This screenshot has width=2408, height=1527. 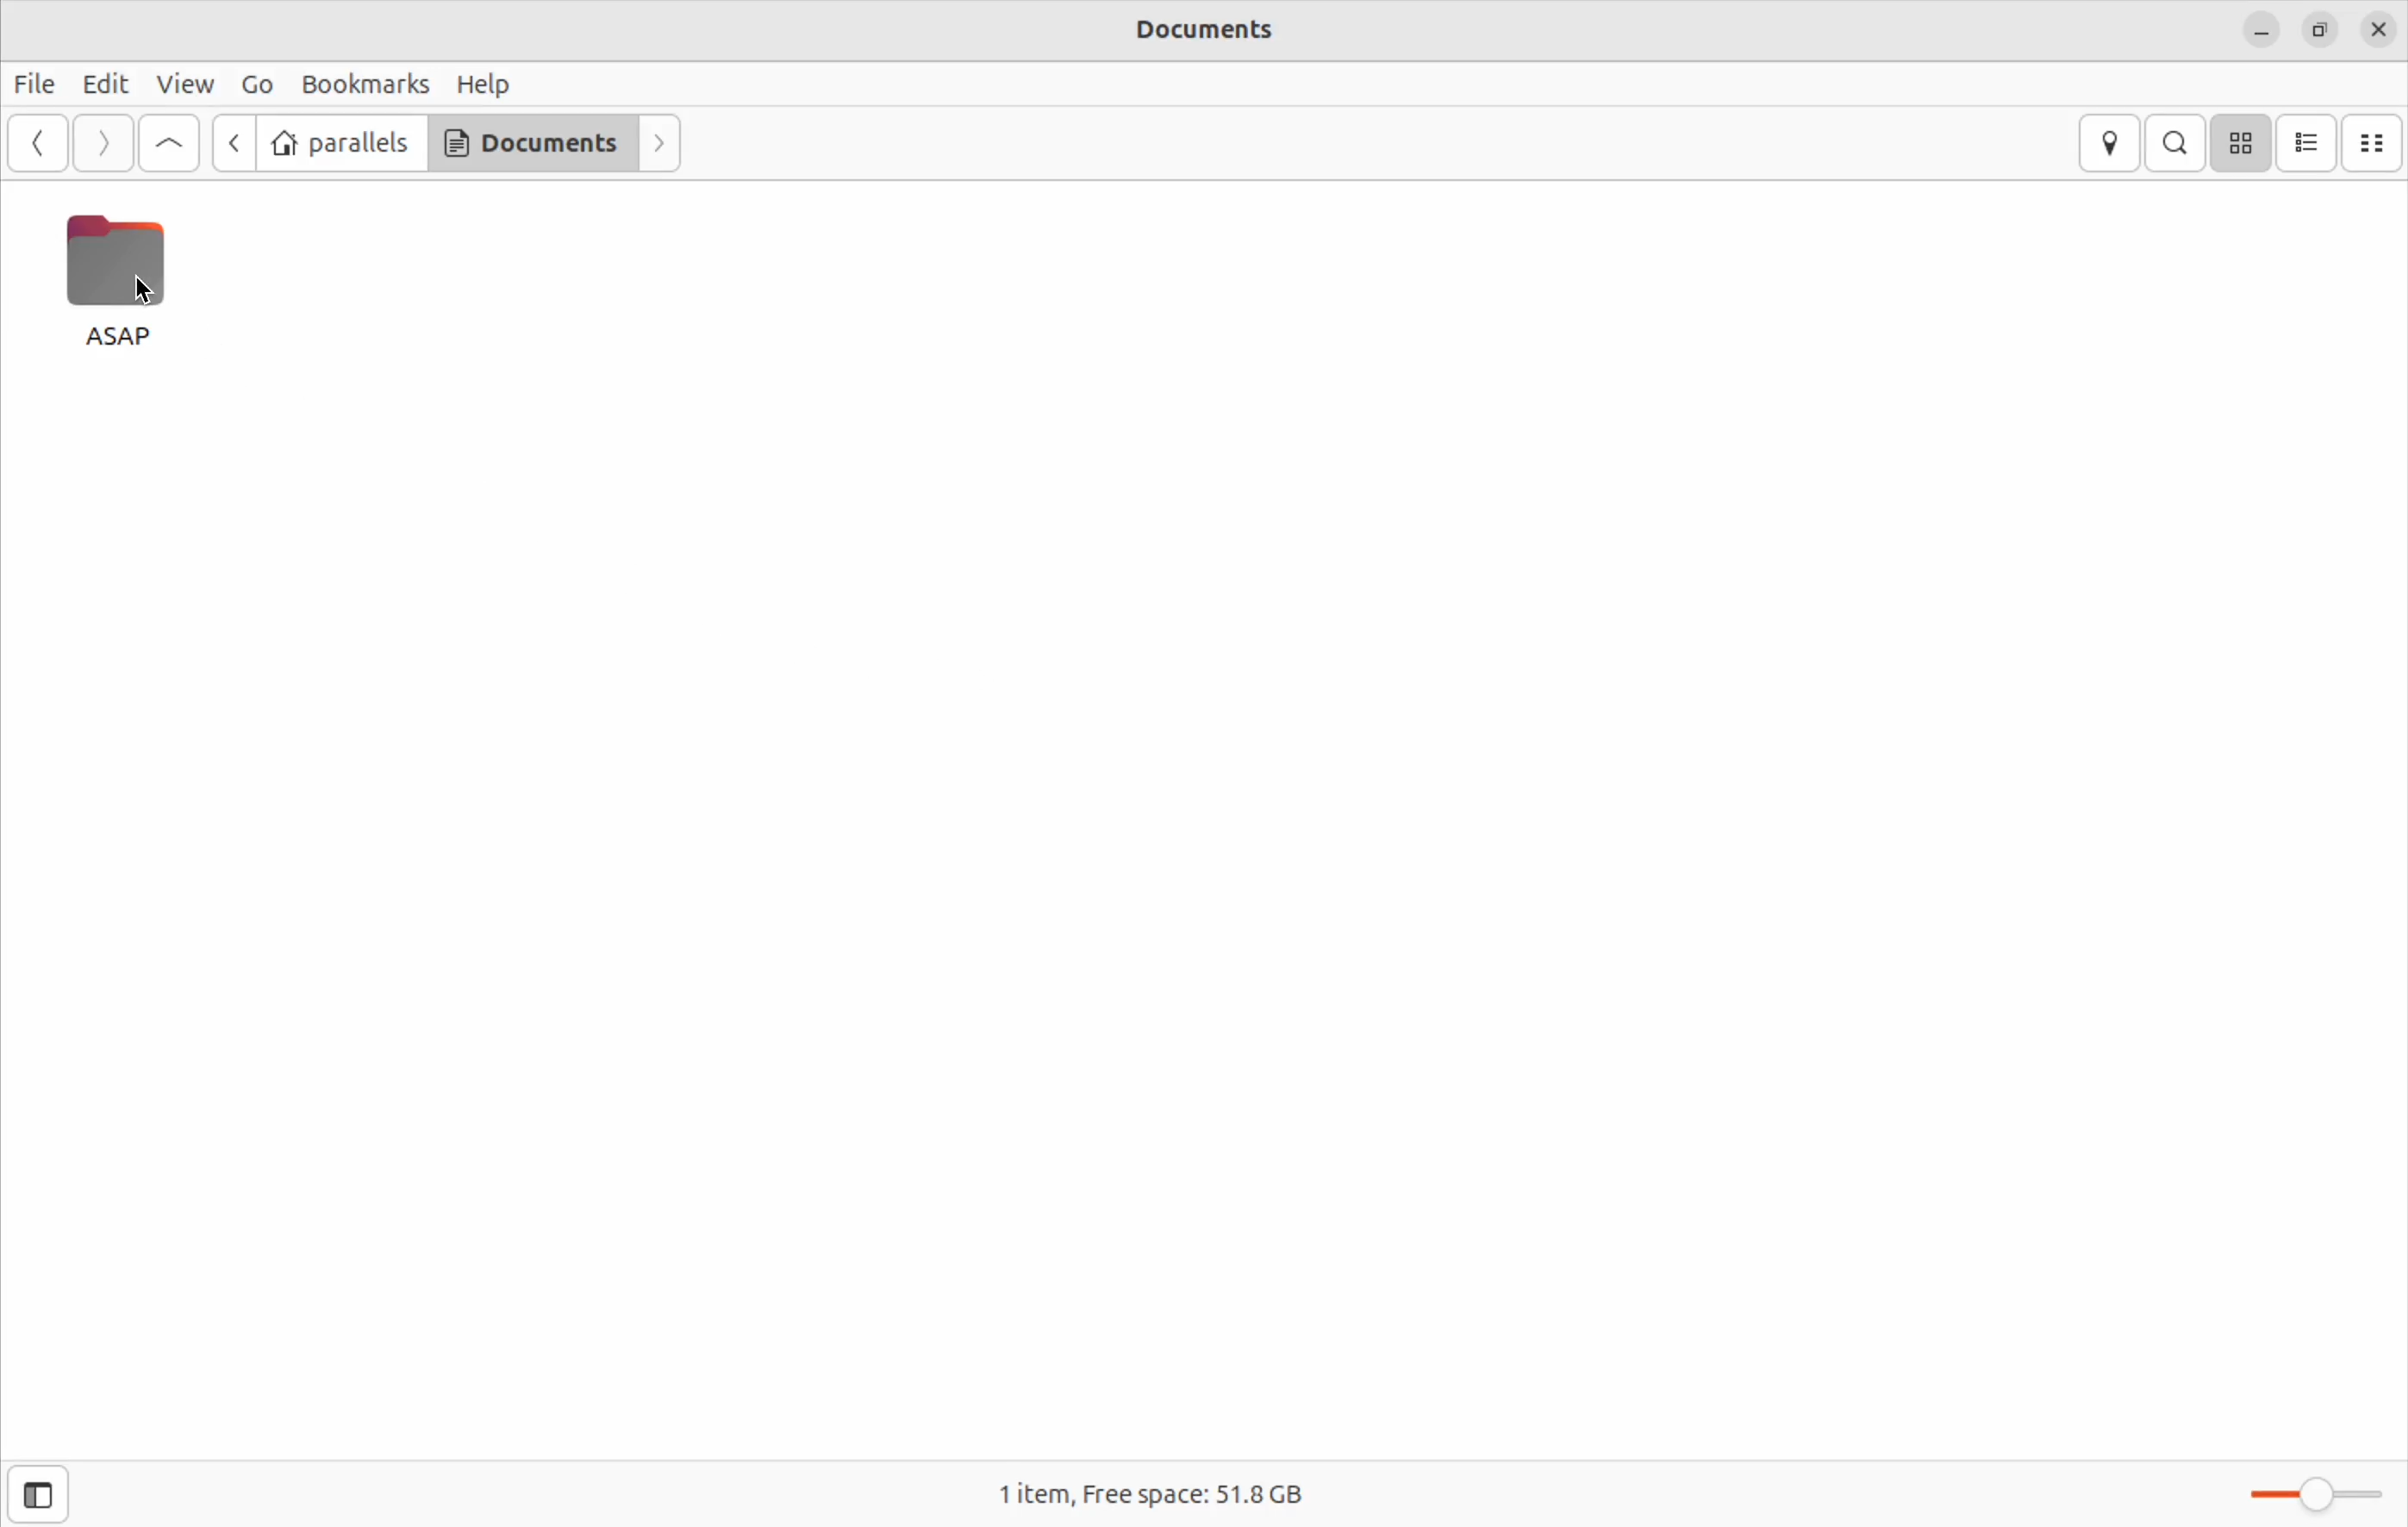 I want to click on Help, so click(x=493, y=83).